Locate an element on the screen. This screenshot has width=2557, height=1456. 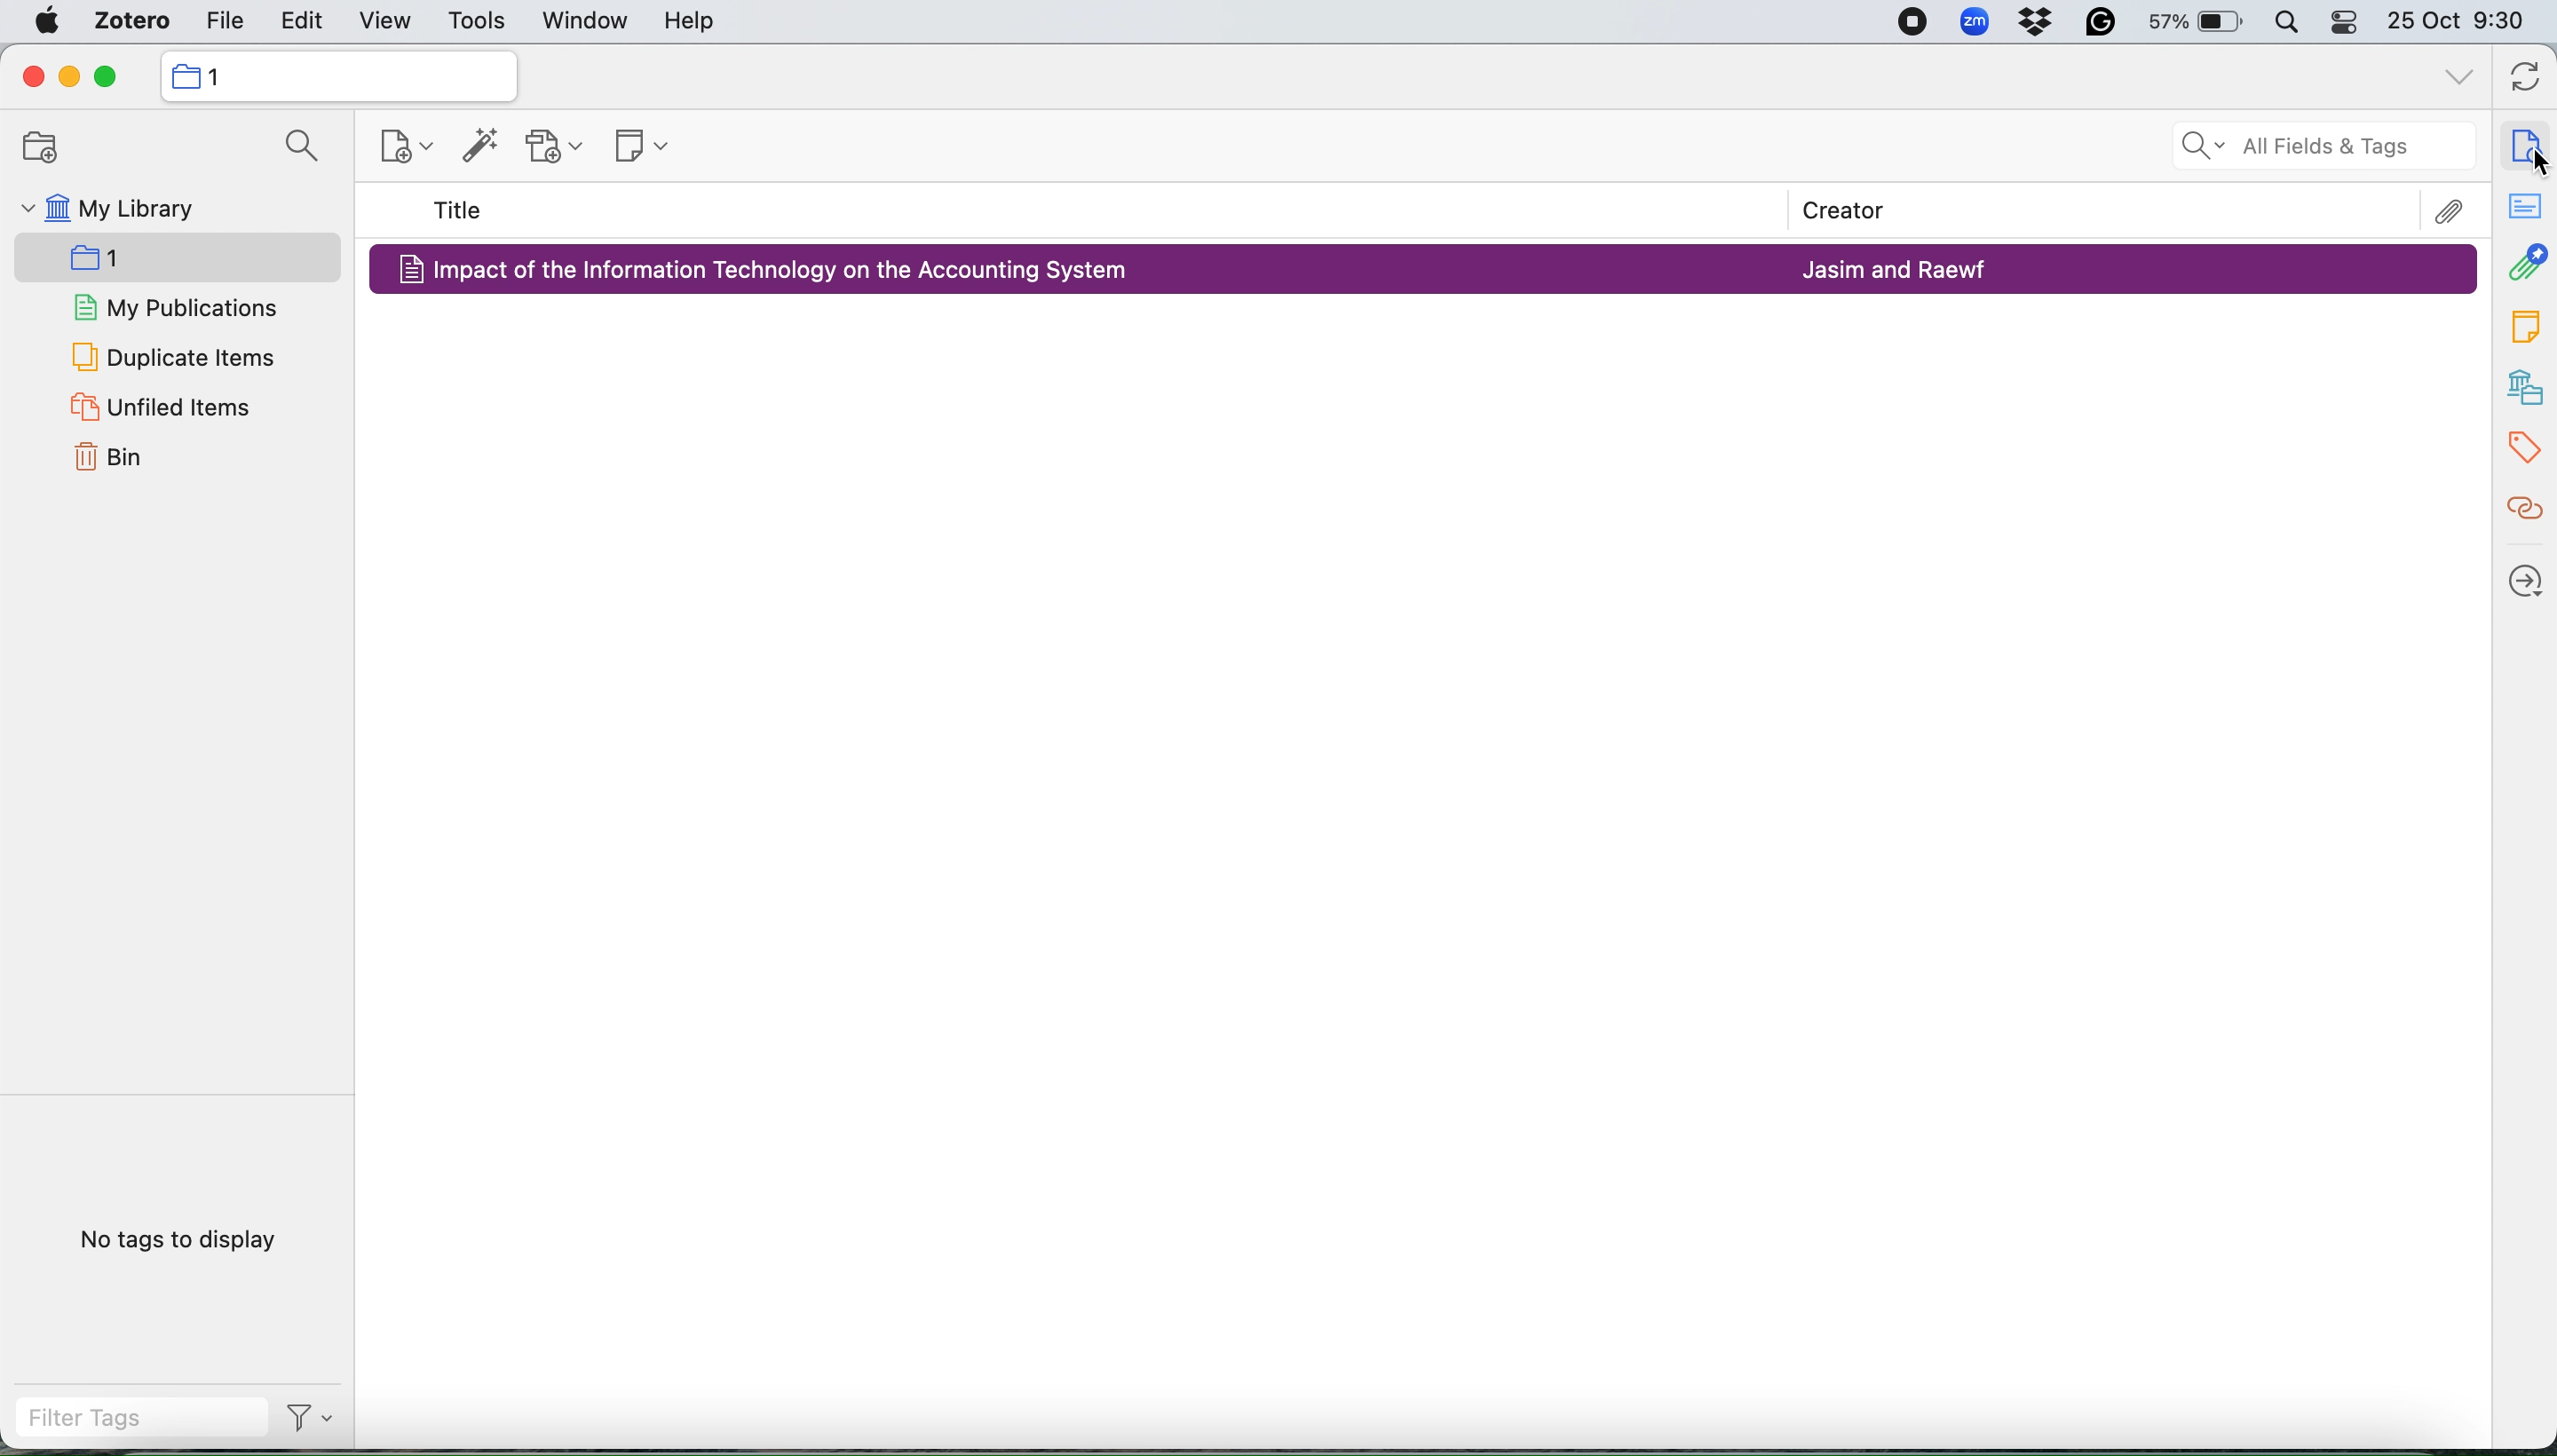
duplicate items is located at coordinates (170, 354).